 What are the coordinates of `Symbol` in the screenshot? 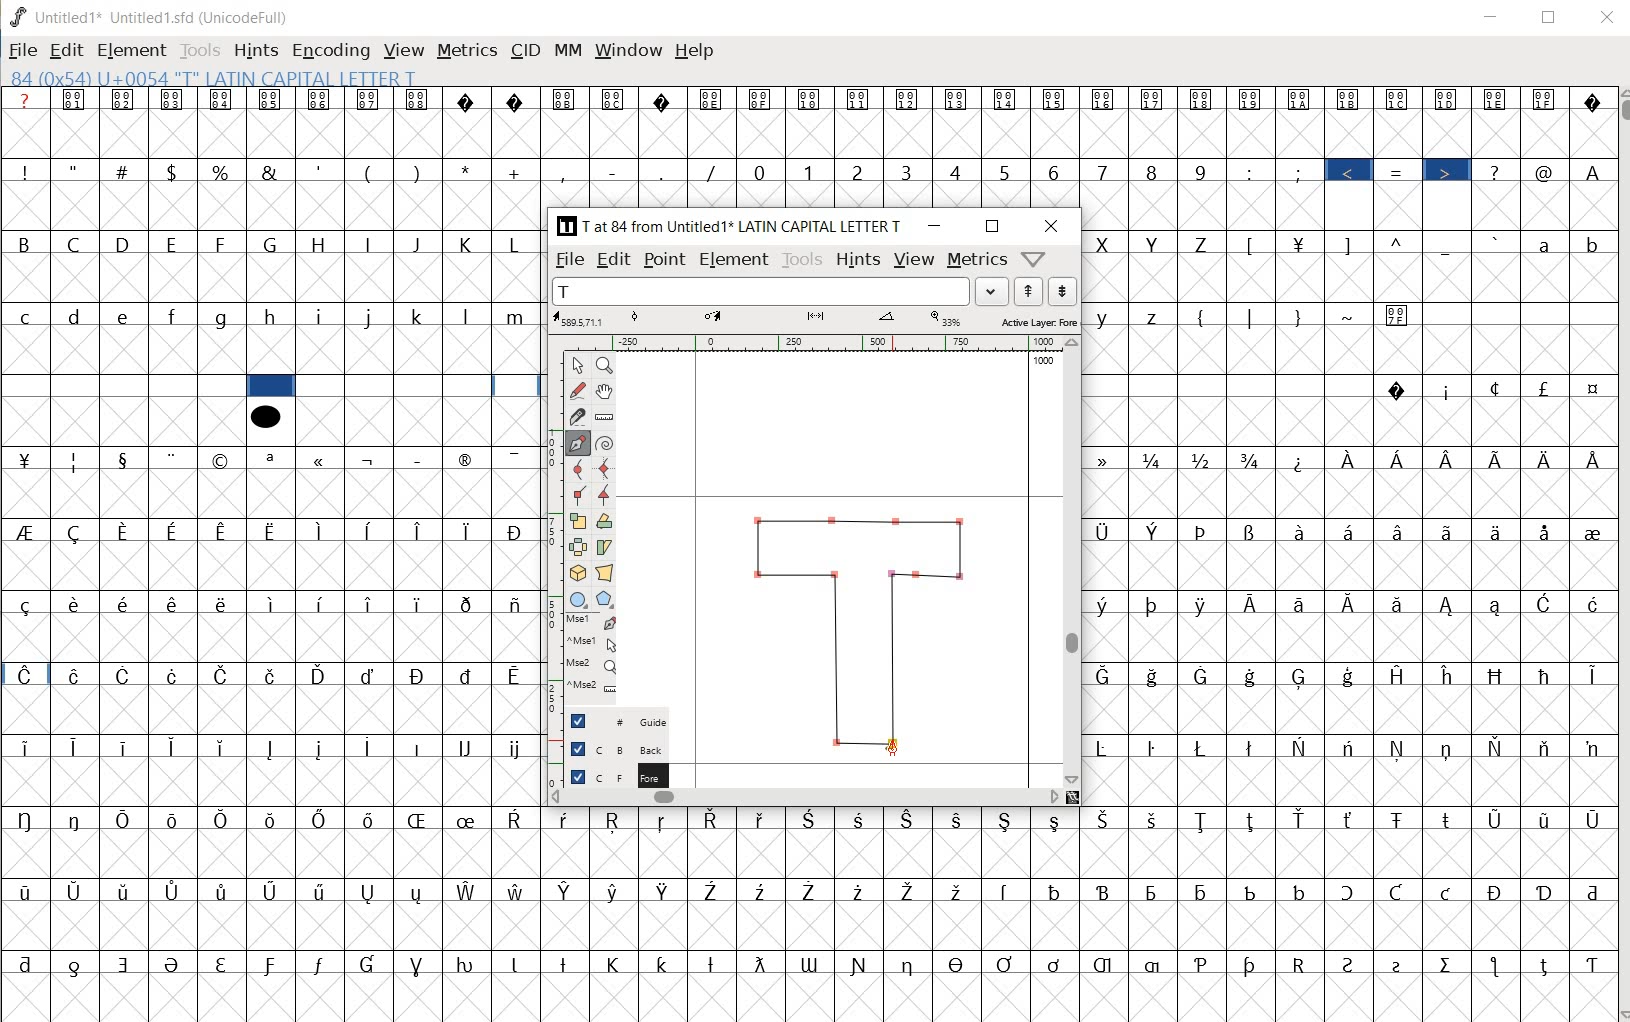 It's located at (1251, 532).